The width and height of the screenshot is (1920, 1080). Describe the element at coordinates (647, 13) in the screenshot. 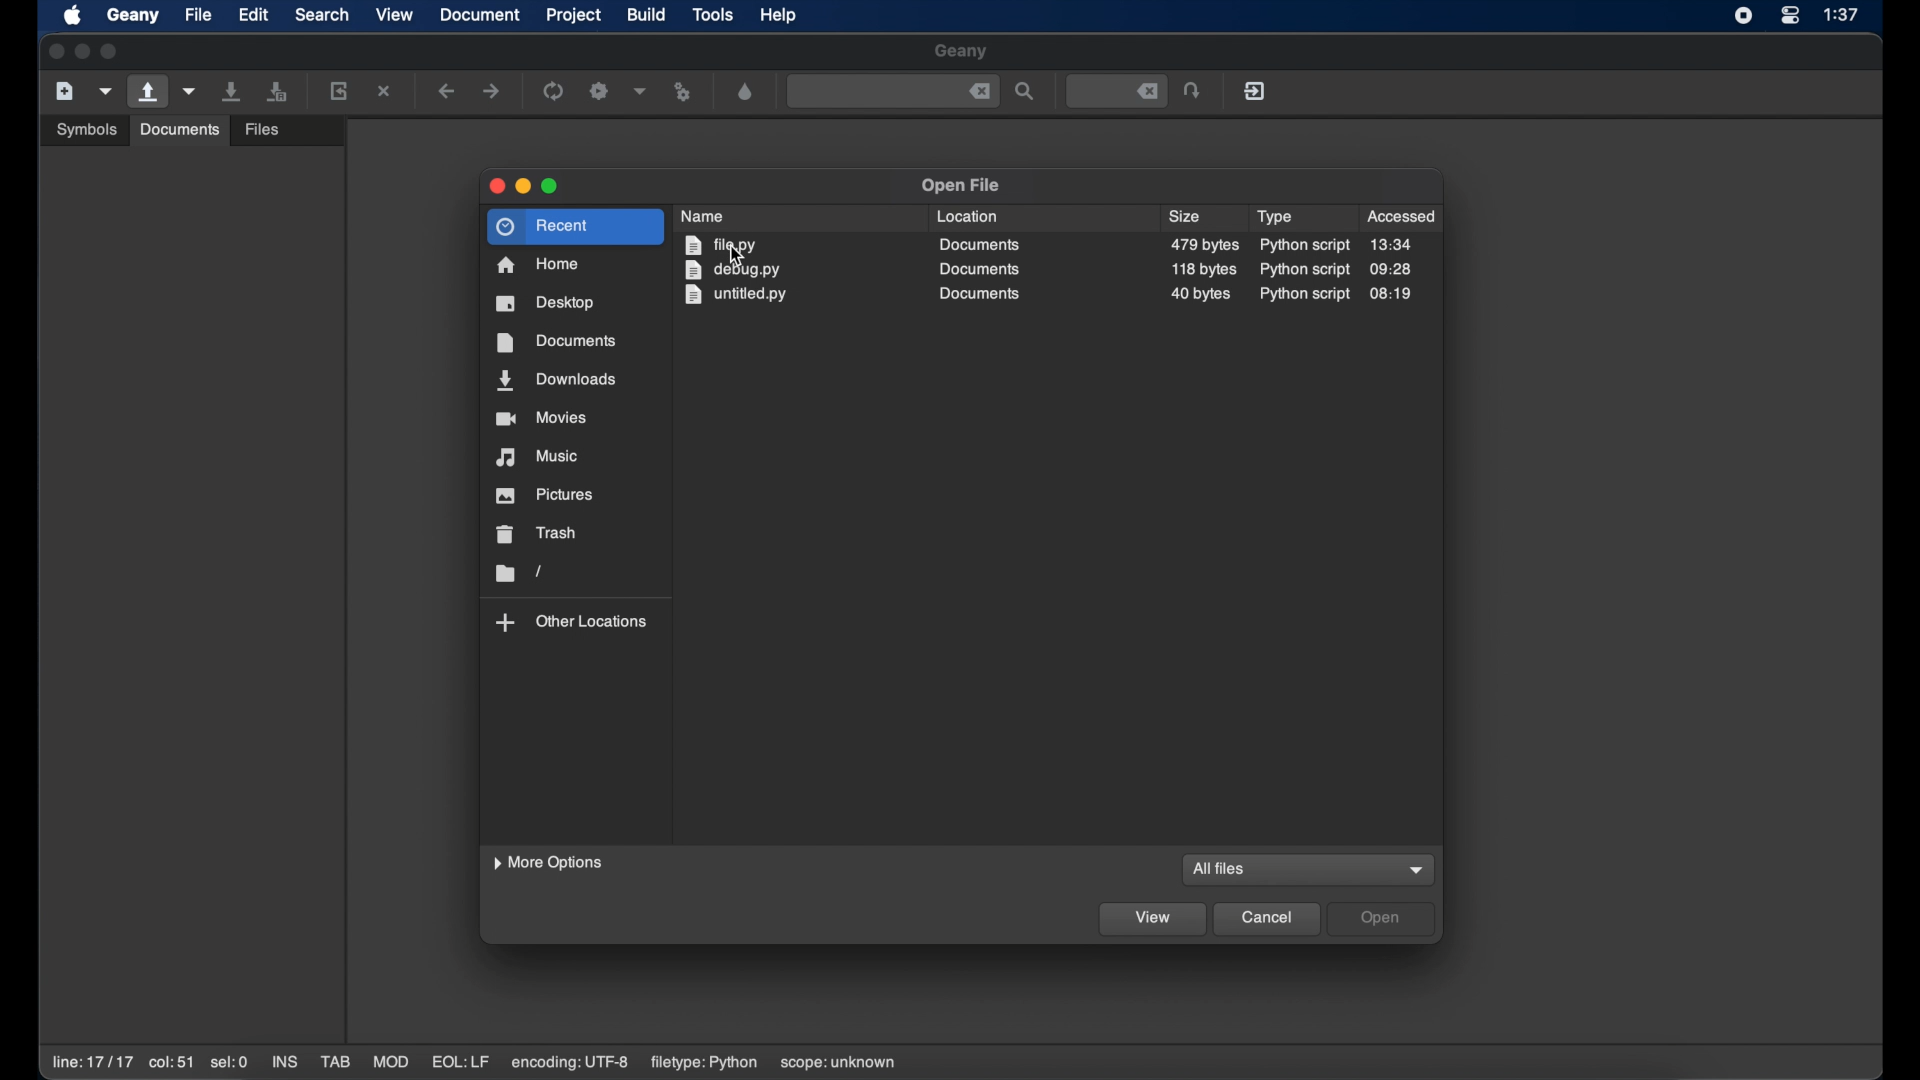

I see `build` at that location.